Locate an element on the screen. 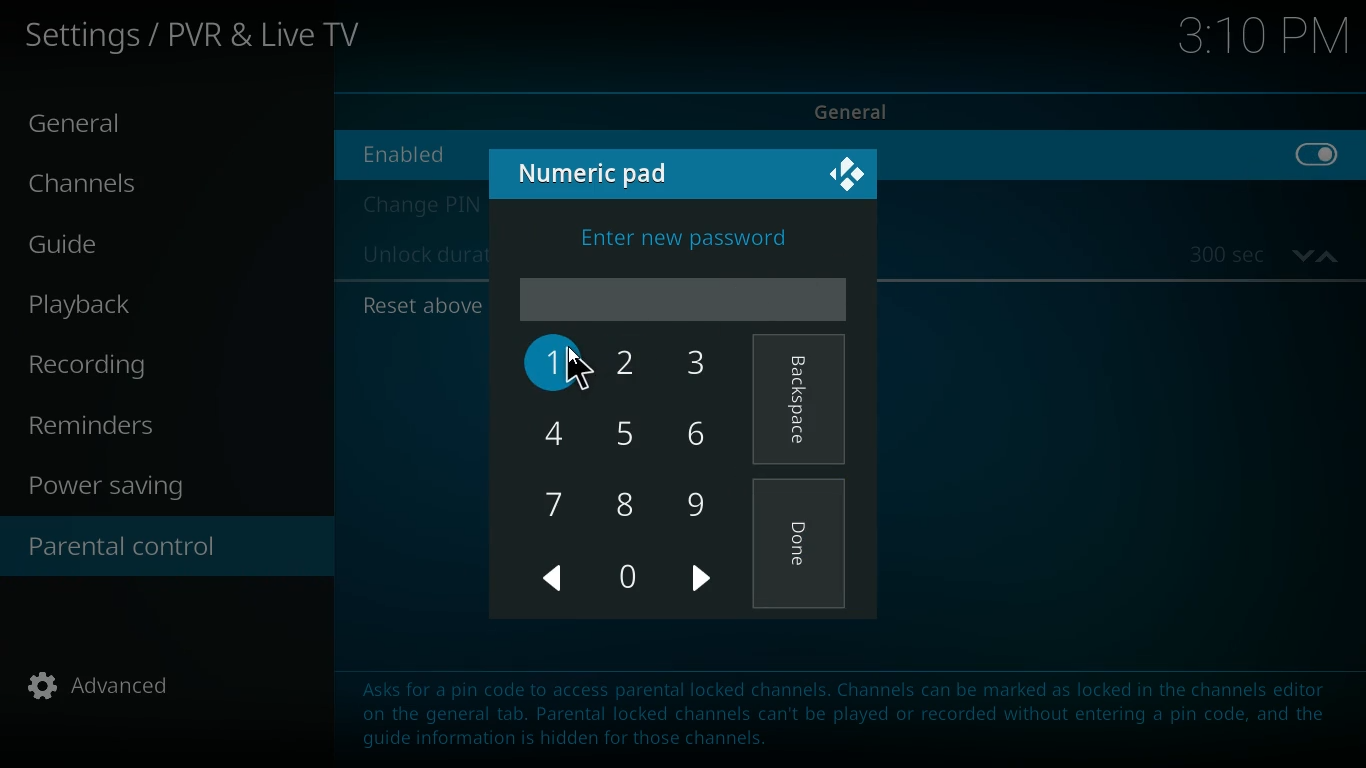 The width and height of the screenshot is (1366, 768). guide is located at coordinates (123, 247).